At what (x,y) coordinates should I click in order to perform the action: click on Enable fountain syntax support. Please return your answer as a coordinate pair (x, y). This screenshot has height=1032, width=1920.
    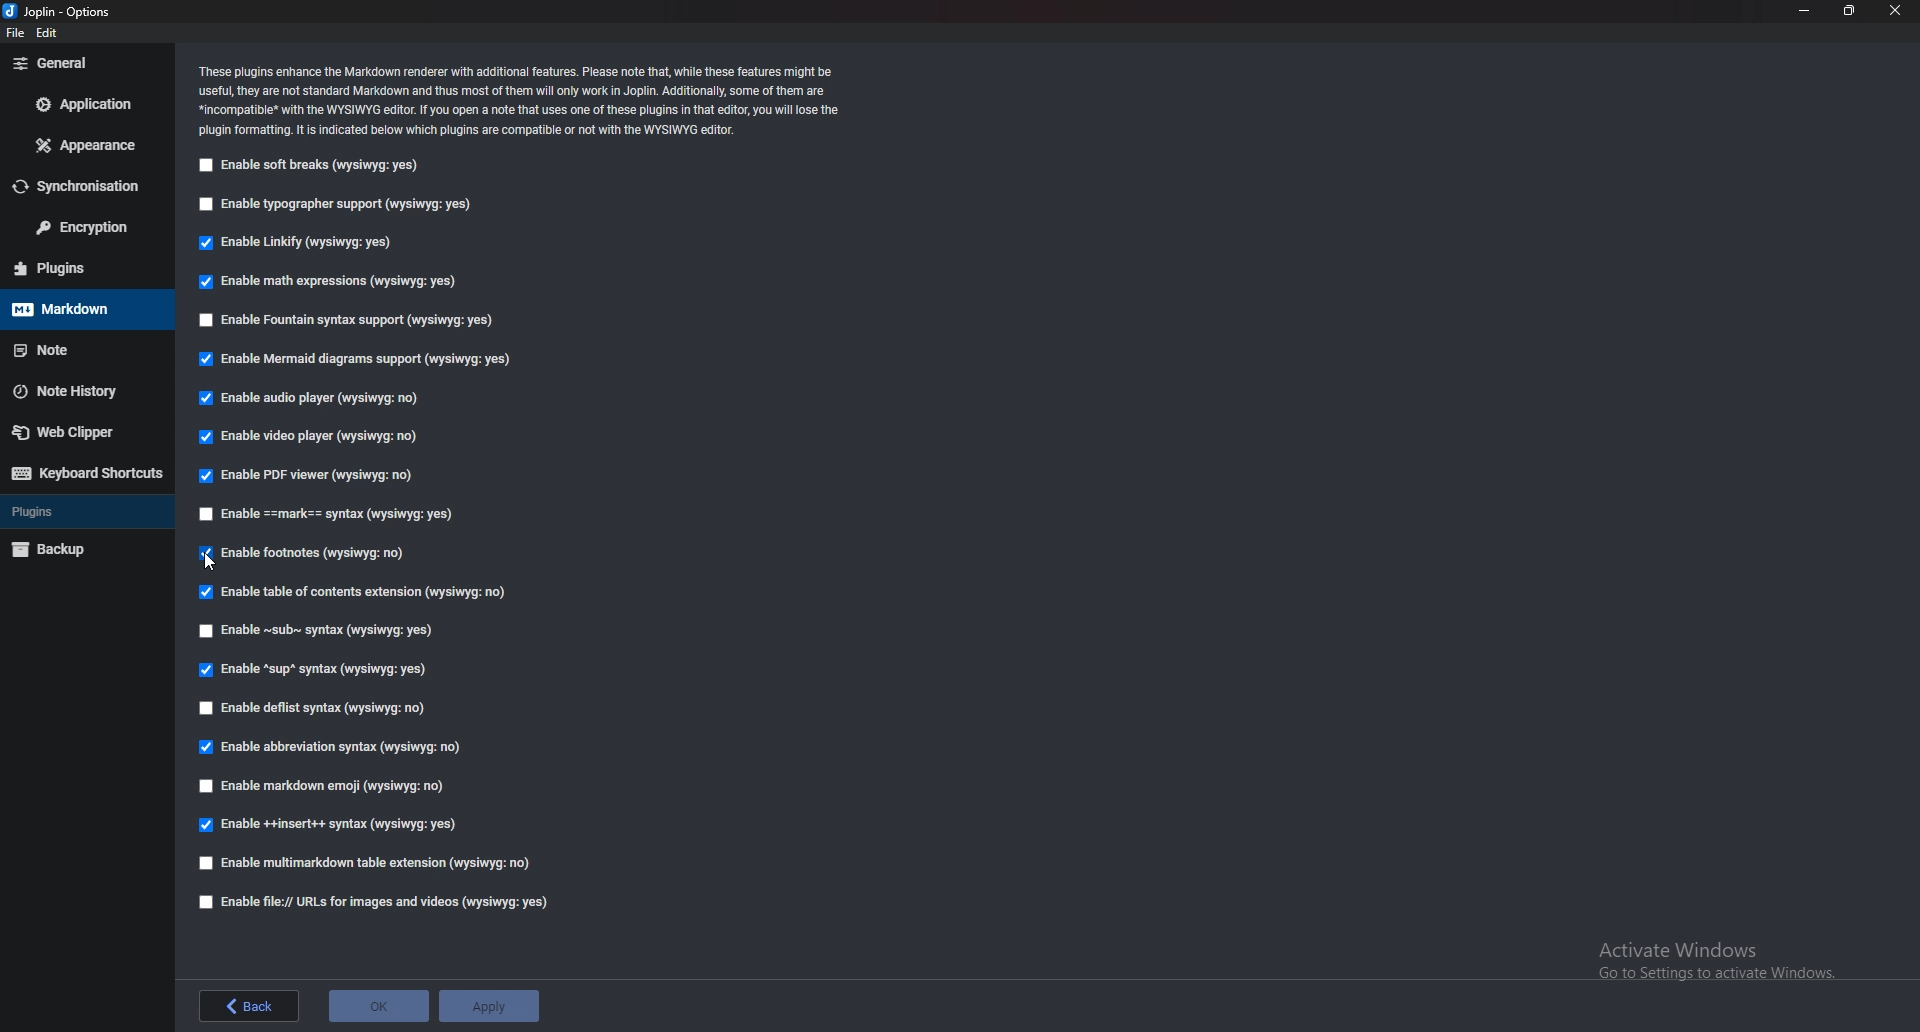
    Looking at the image, I should click on (349, 319).